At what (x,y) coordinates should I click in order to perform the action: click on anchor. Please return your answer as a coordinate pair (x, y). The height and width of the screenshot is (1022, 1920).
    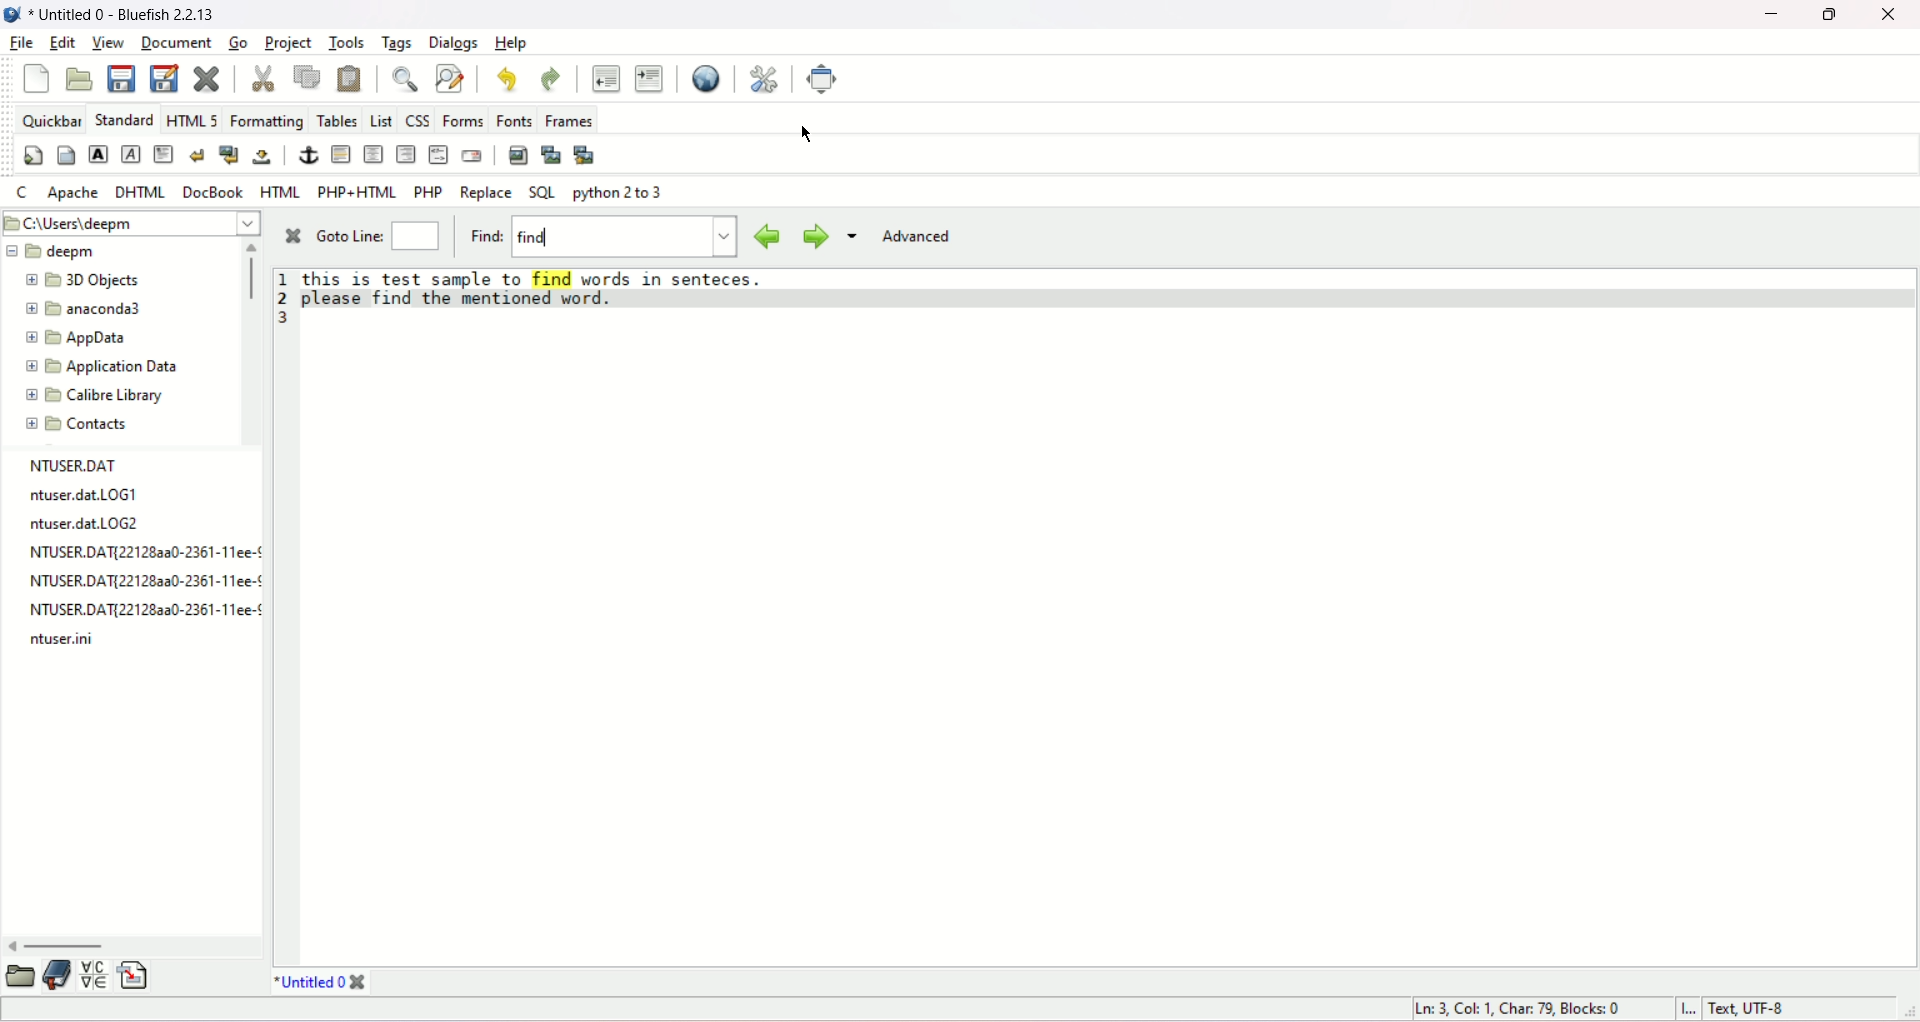
    Looking at the image, I should click on (305, 152).